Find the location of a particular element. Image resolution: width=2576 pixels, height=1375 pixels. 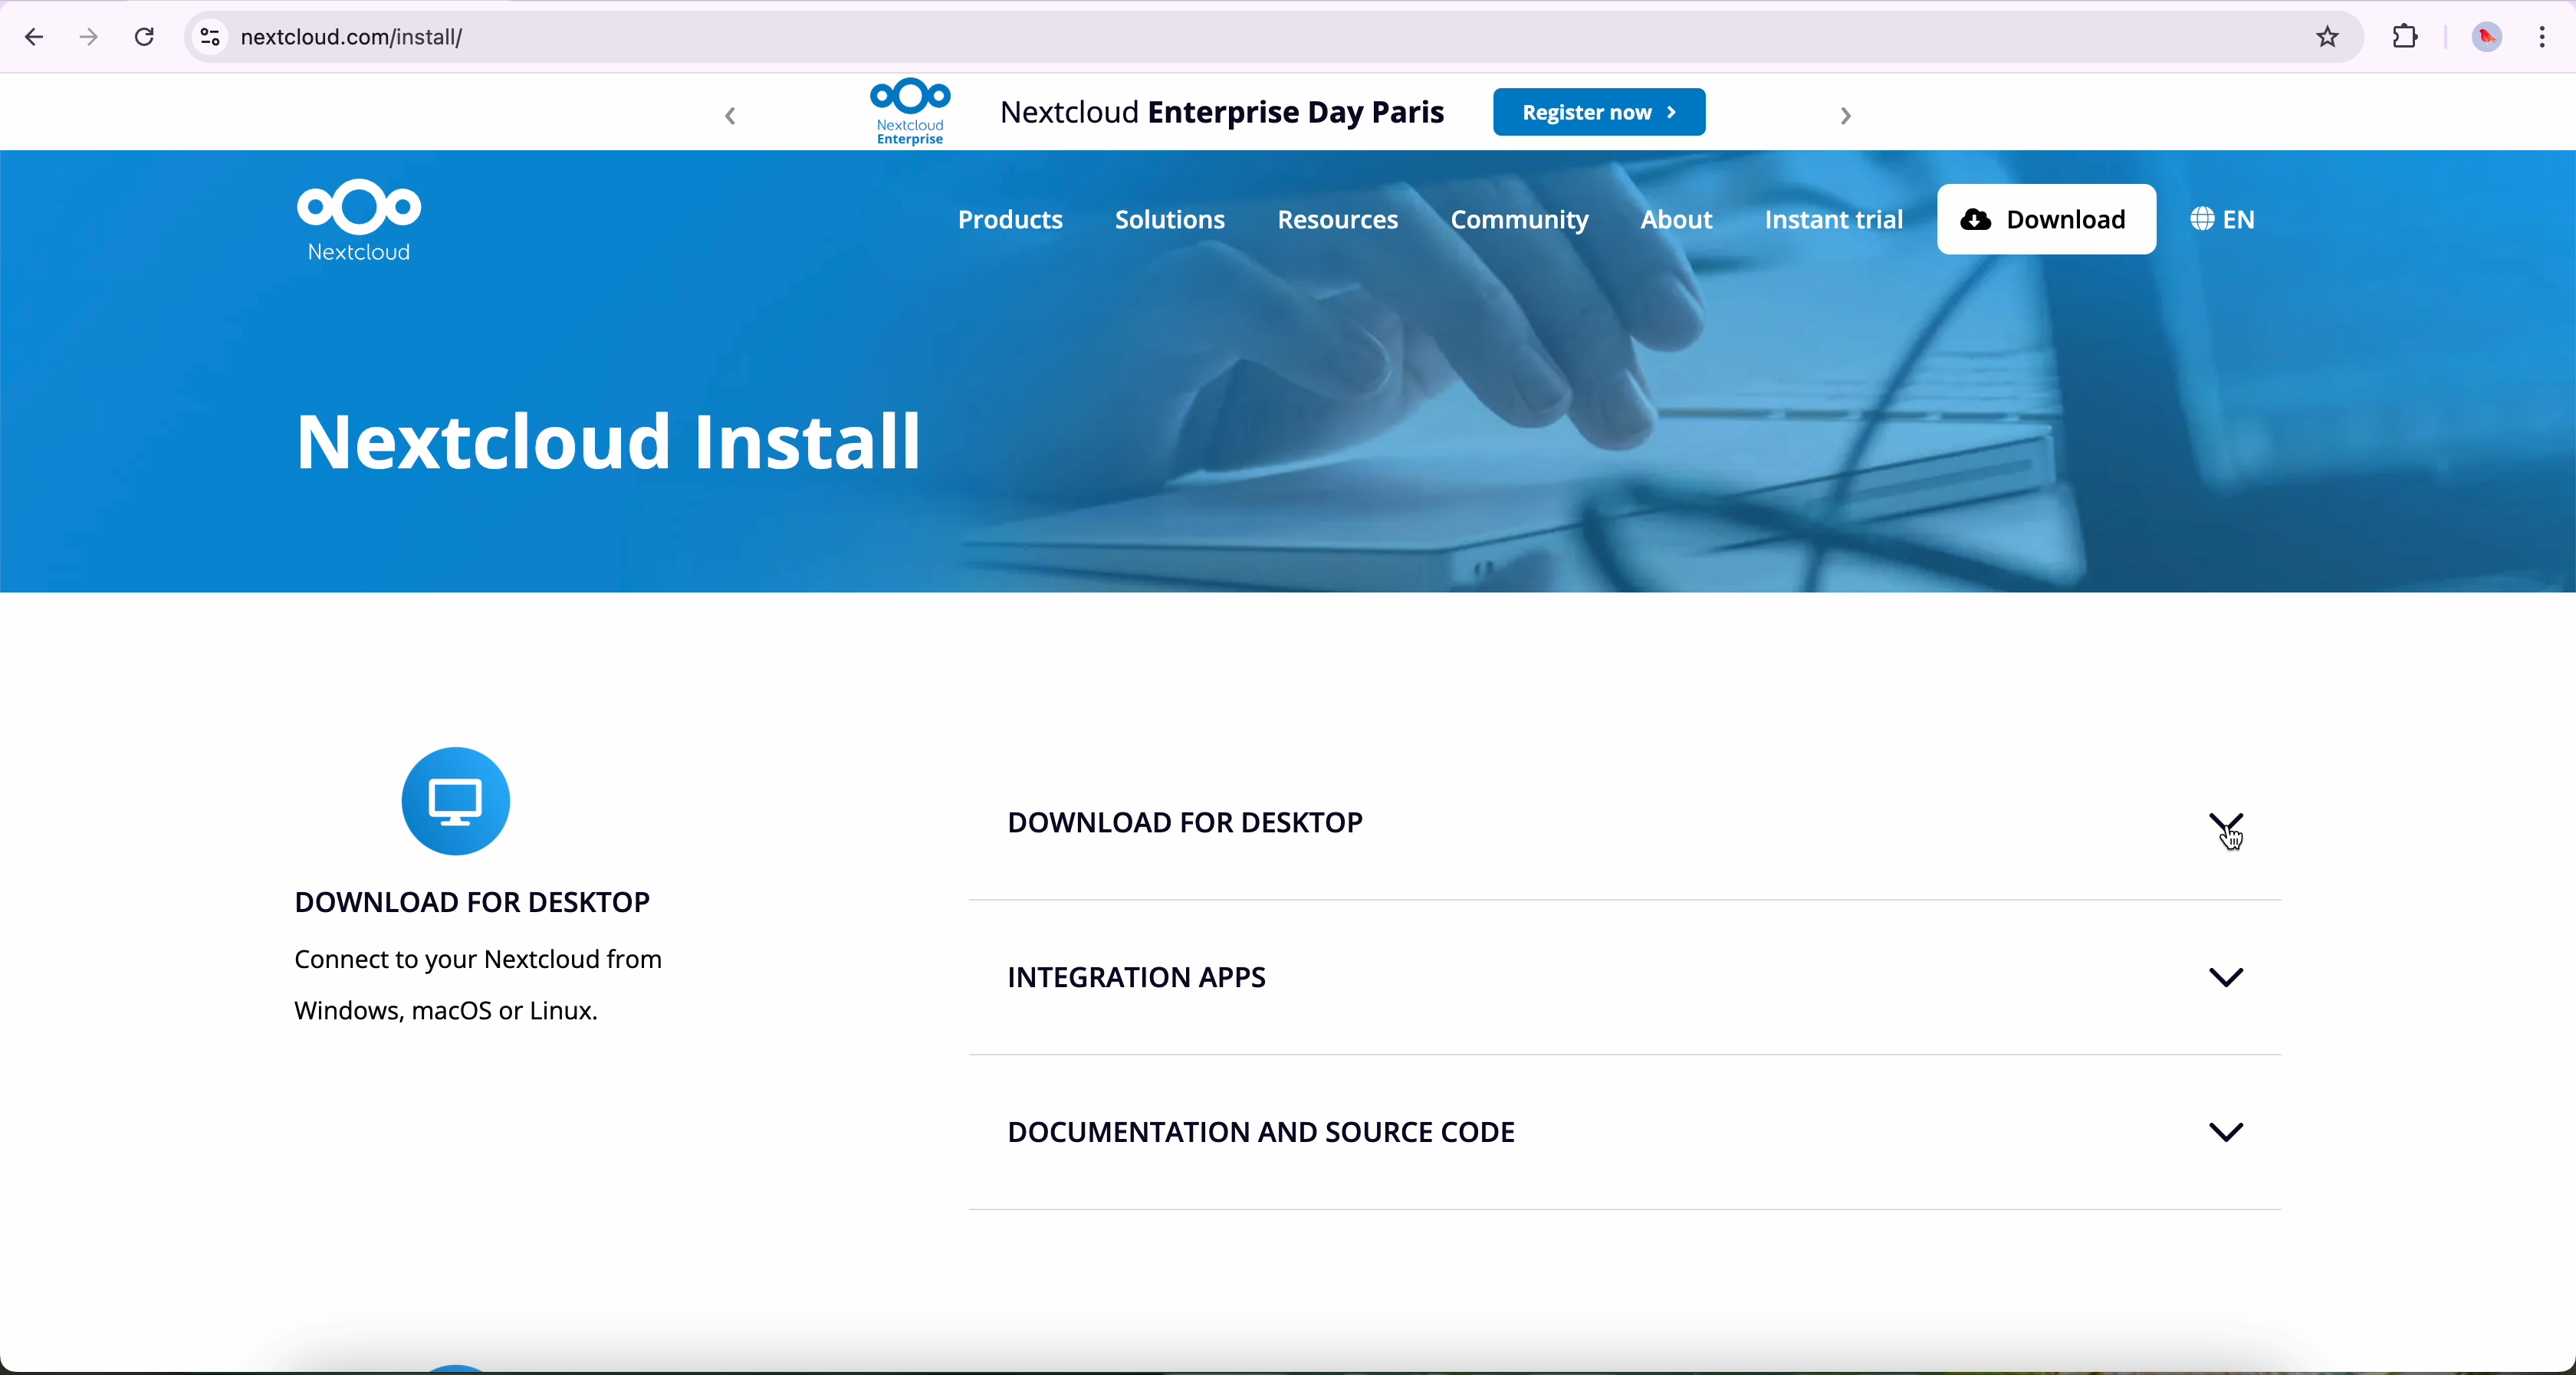

download for desktop is located at coordinates (1180, 823).